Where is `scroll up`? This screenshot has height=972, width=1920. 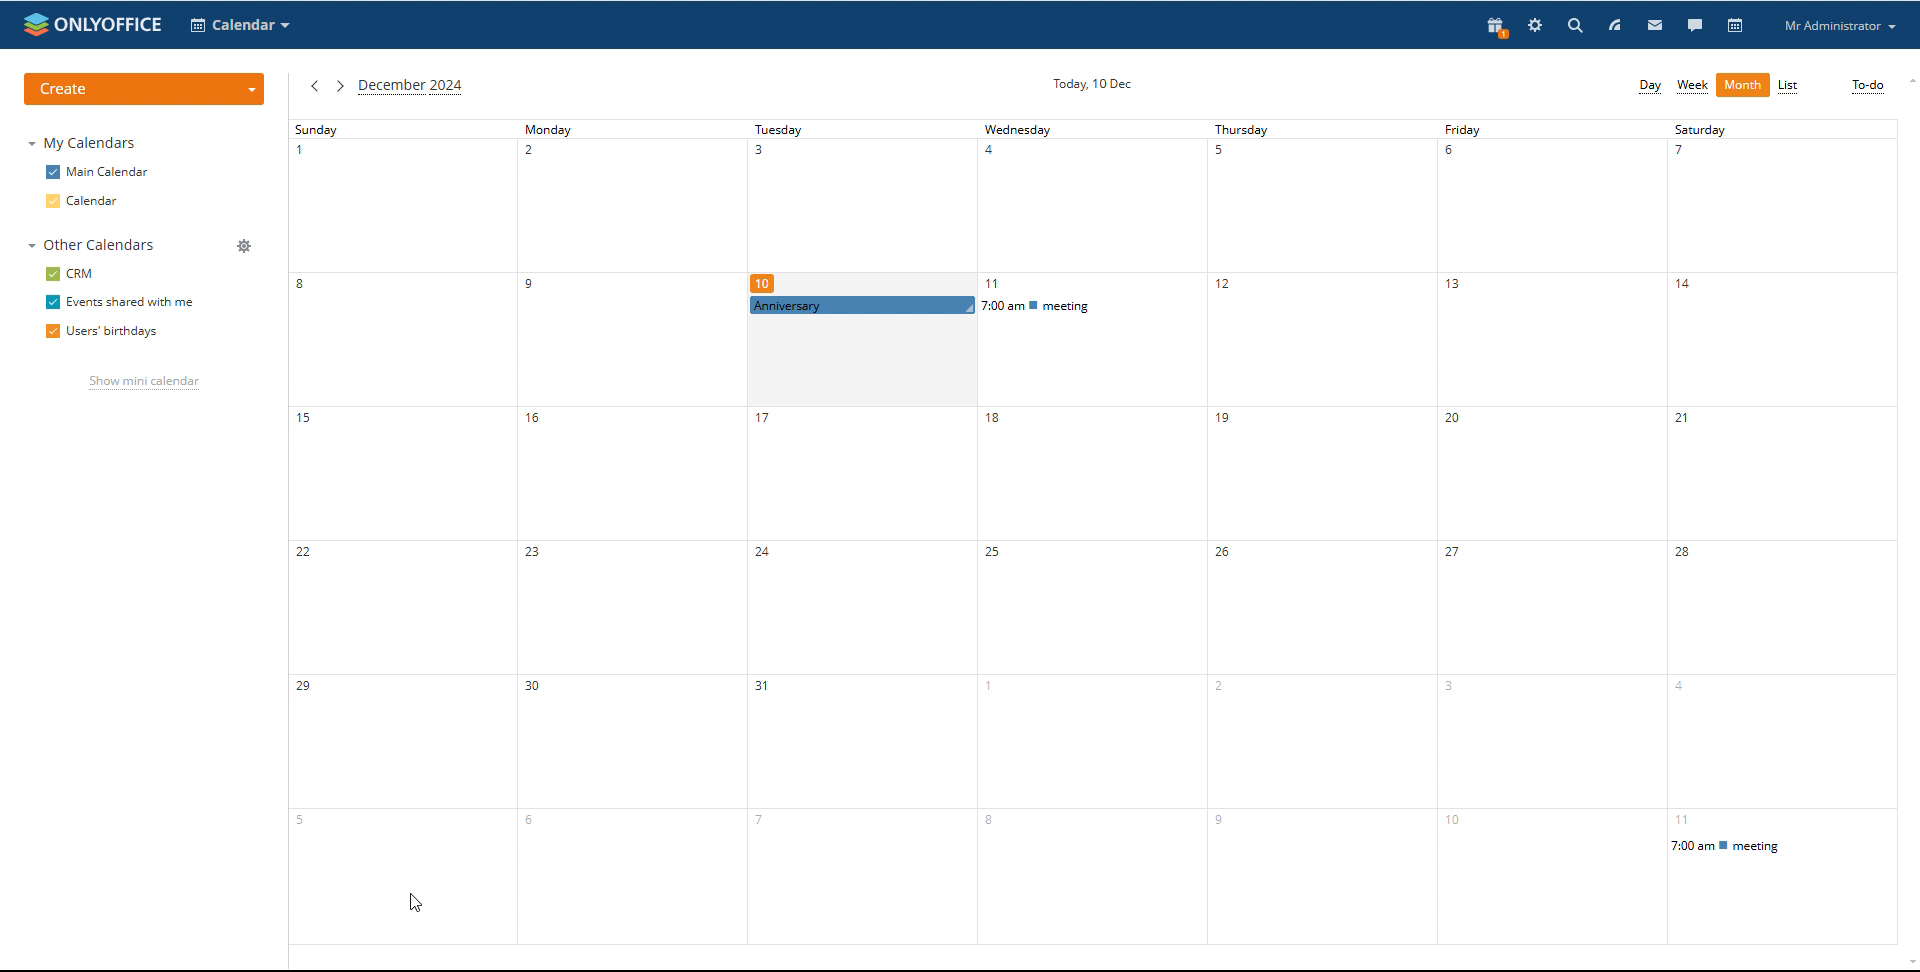
scroll up is located at coordinates (1908, 80).